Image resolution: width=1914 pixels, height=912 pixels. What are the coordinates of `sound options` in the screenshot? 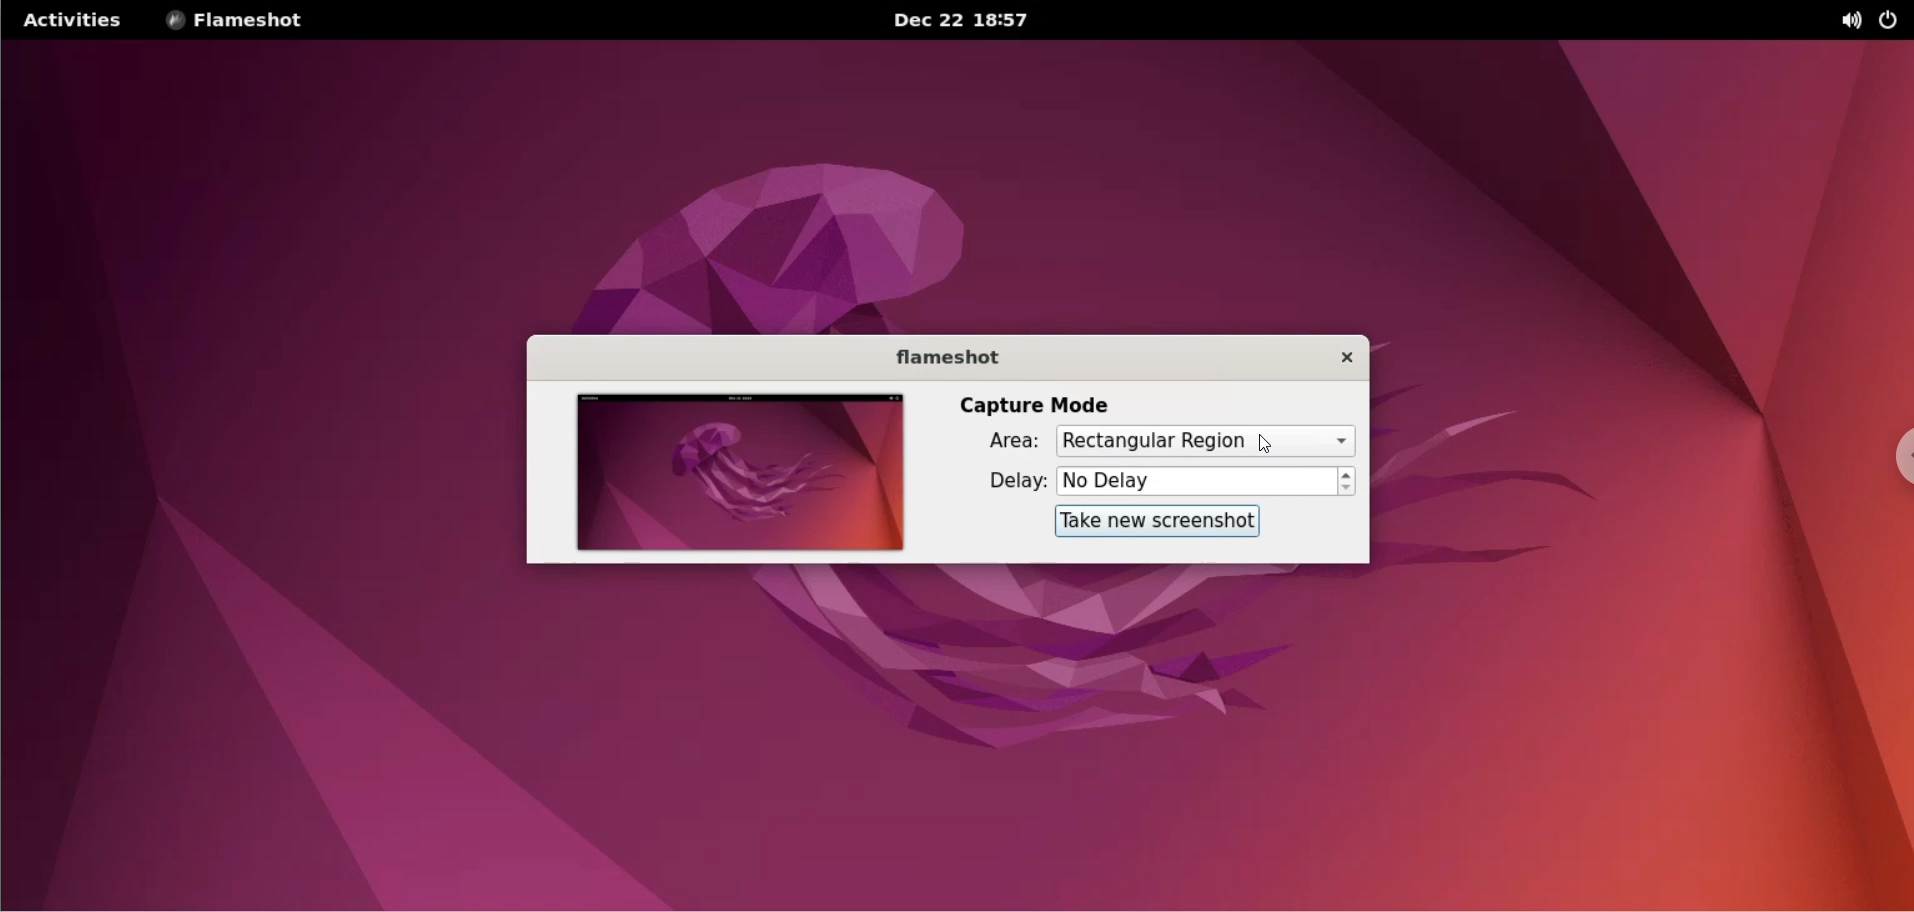 It's located at (1854, 20).